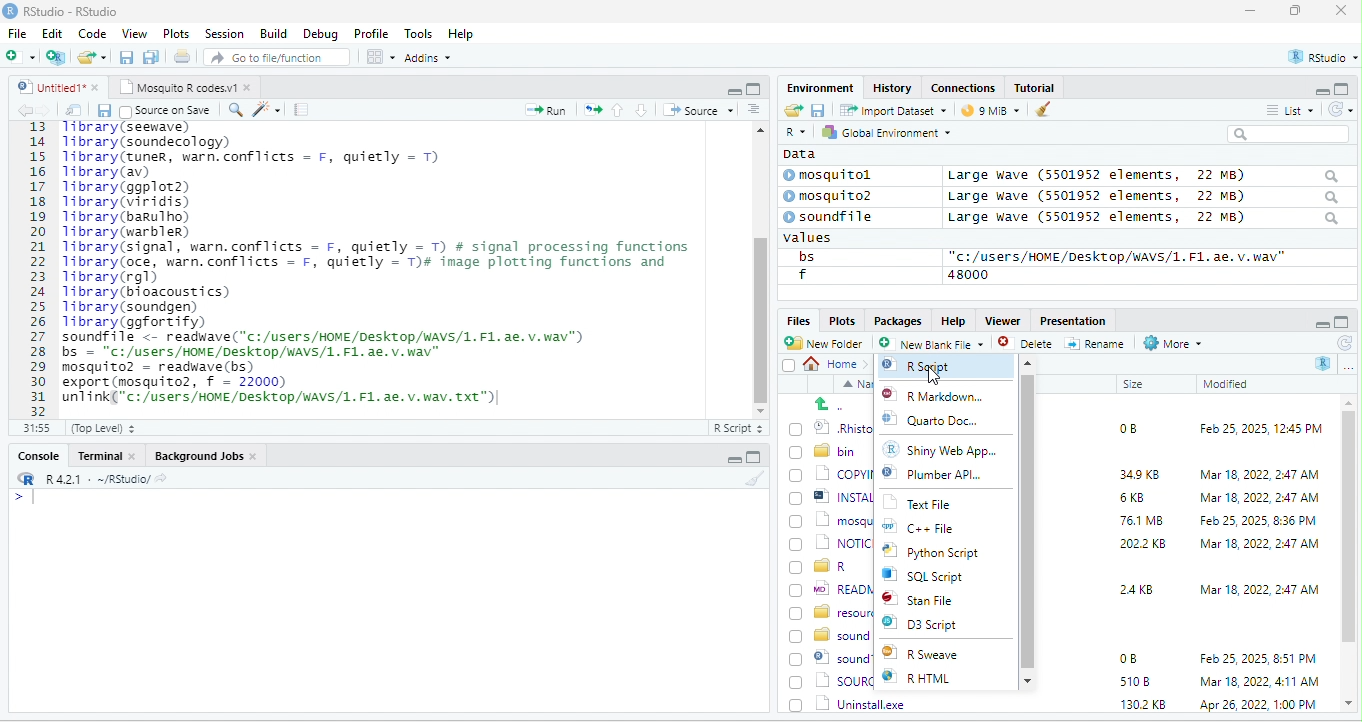 Image resolution: width=1362 pixels, height=722 pixels. Describe the element at coordinates (103, 428) in the screenshot. I see `(Top Level) +` at that location.